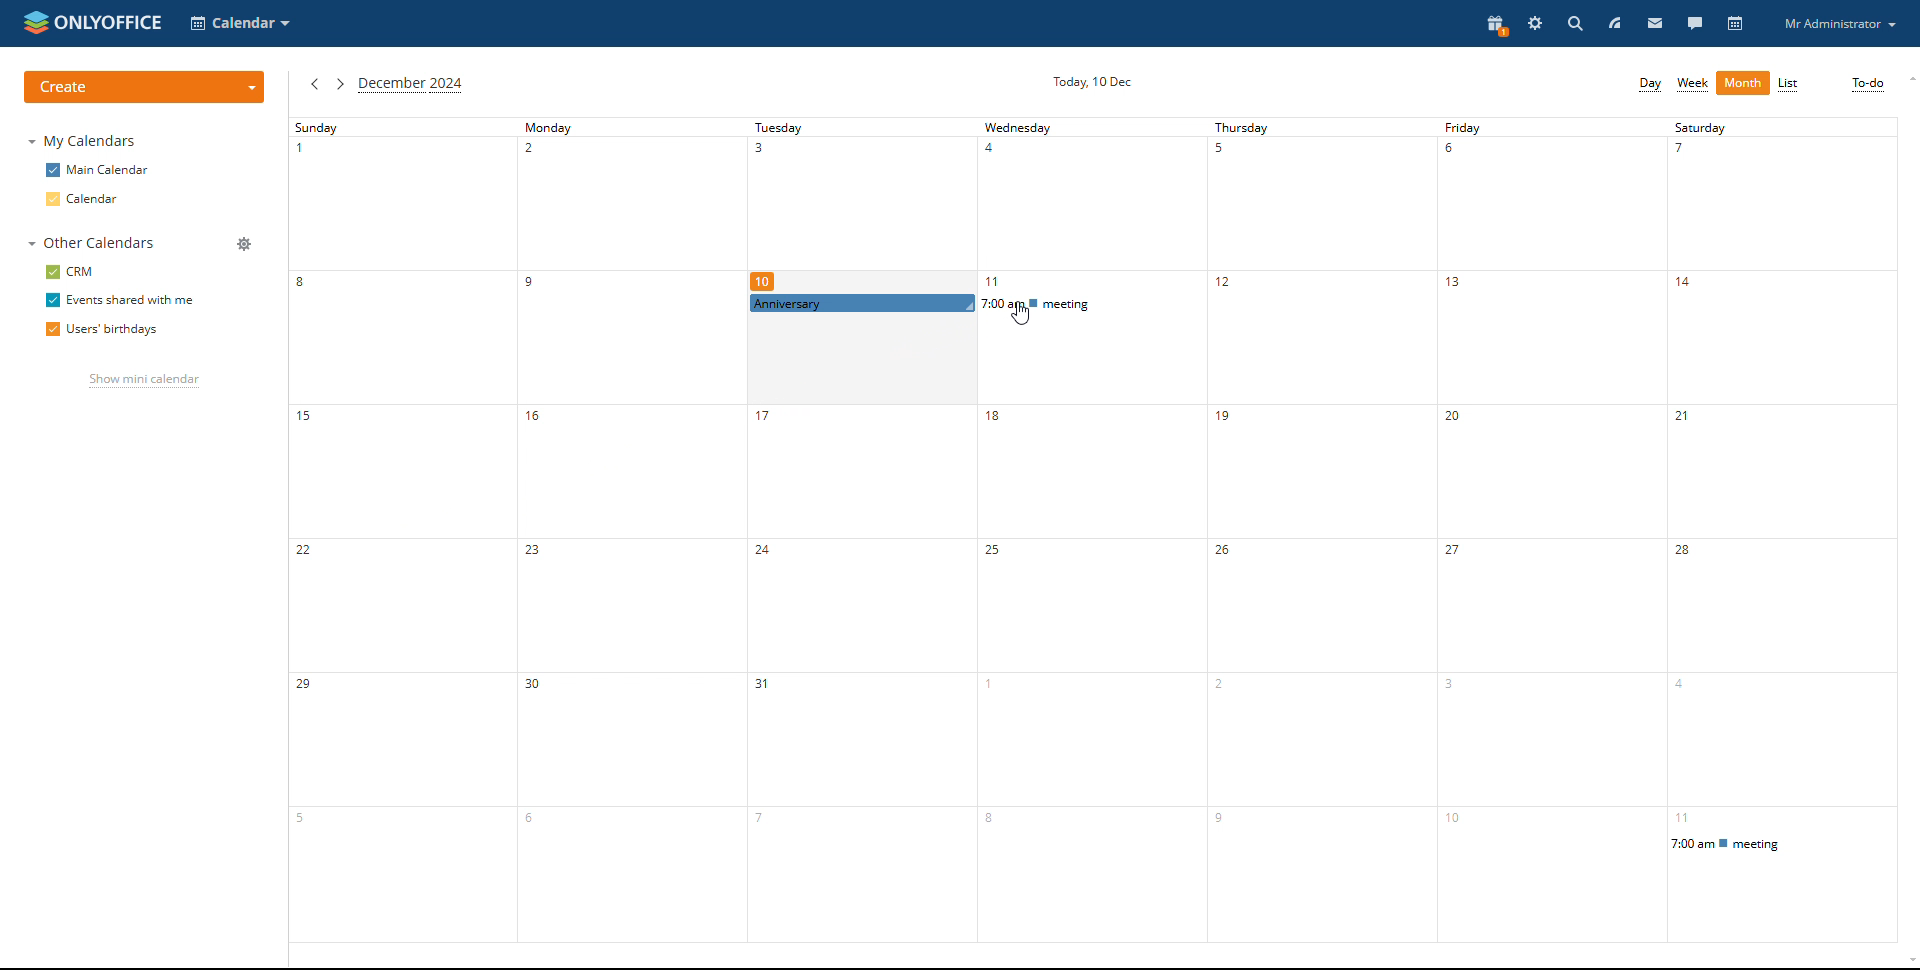 Image resolution: width=1920 pixels, height=970 pixels. I want to click on calendar, so click(1733, 24).